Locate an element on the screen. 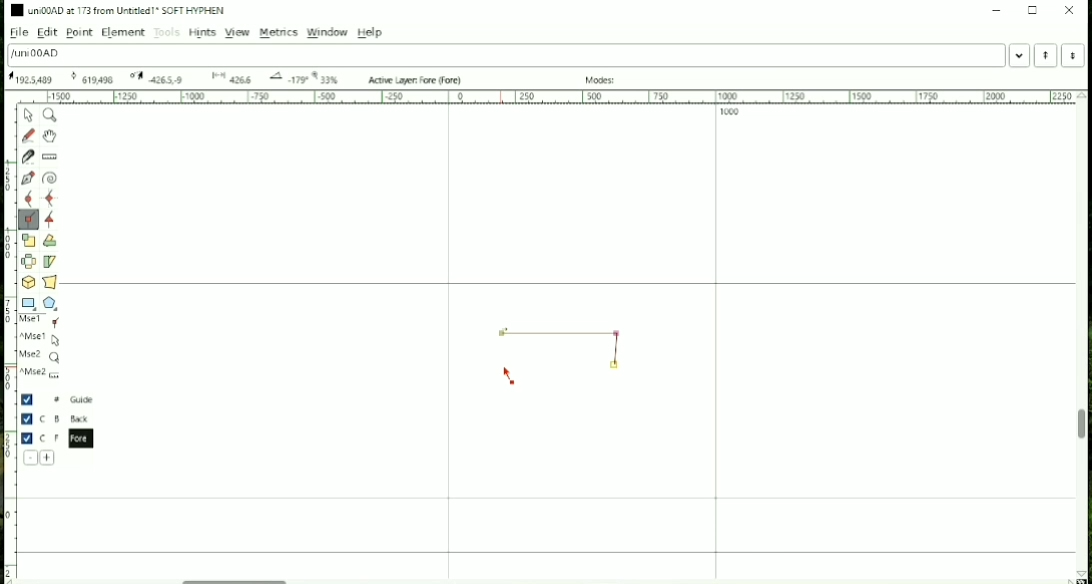  Maximize is located at coordinates (1033, 10).